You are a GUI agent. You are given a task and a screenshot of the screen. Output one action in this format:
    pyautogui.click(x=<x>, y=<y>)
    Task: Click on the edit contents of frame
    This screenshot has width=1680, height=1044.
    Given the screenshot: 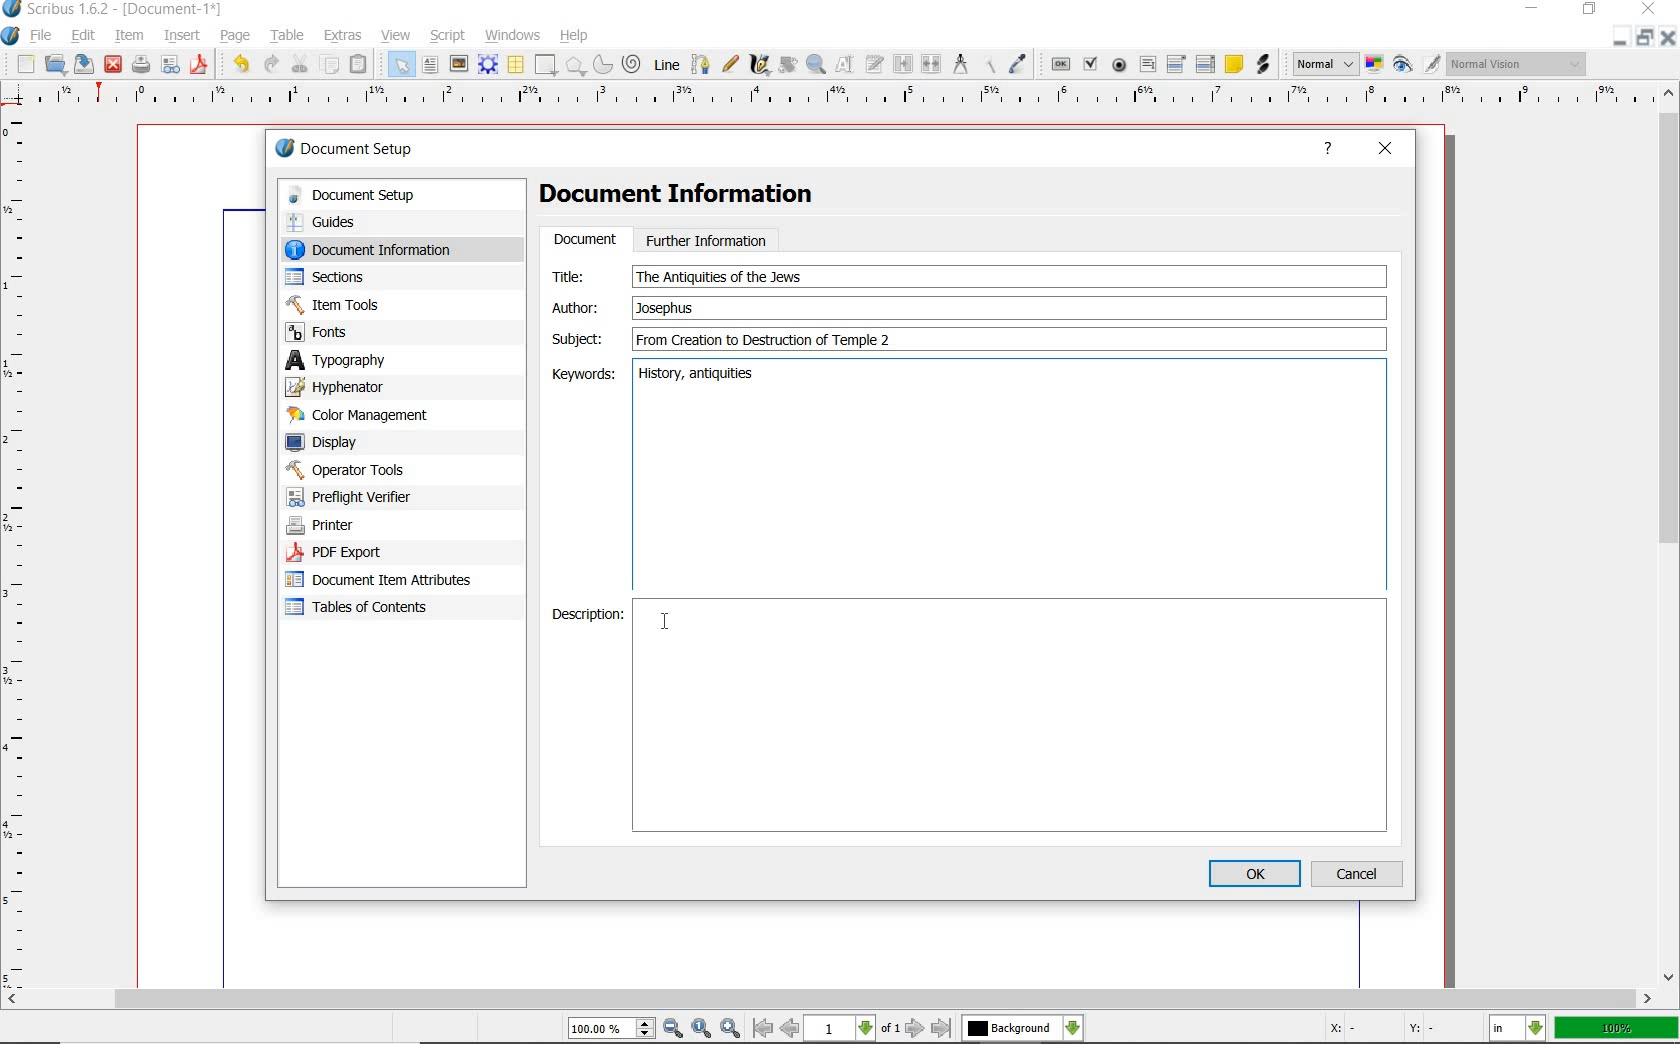 What is the action you would take?
    pyautogui.click(x=847, y=66)
    